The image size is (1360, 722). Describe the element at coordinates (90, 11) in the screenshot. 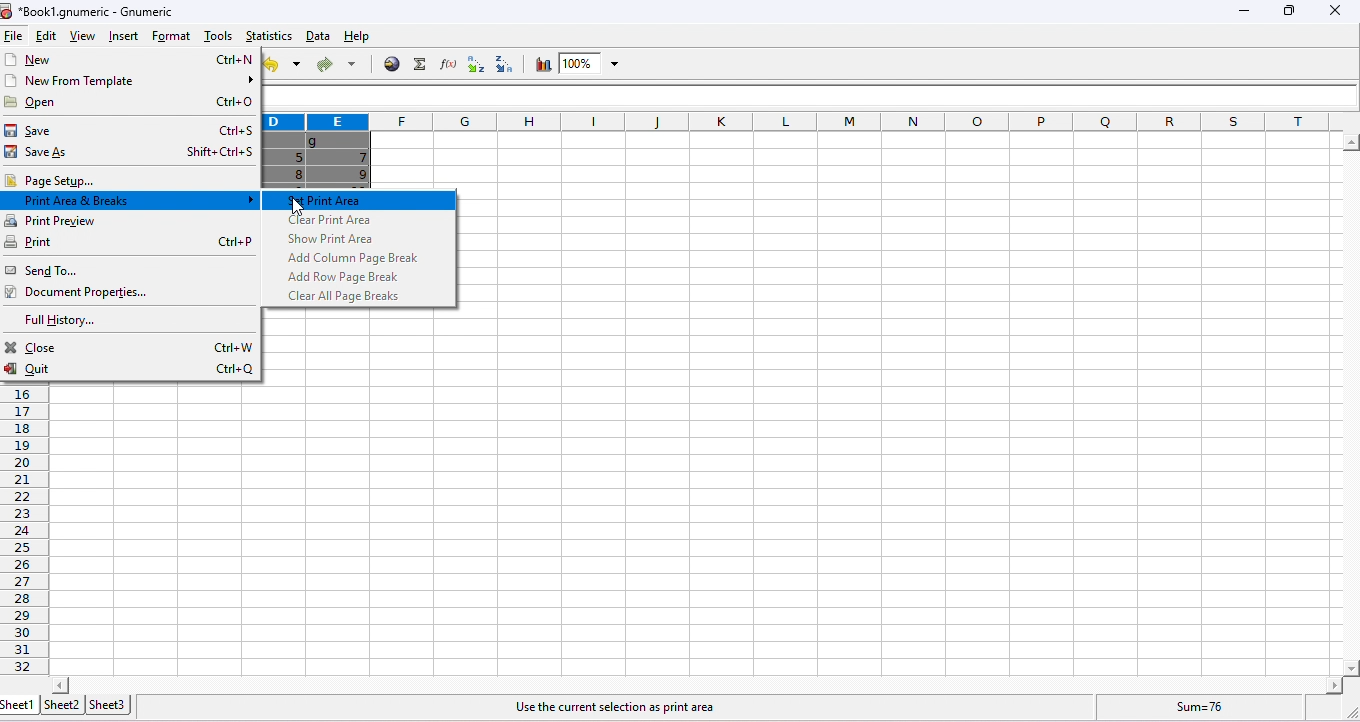

I see `title` at that location.